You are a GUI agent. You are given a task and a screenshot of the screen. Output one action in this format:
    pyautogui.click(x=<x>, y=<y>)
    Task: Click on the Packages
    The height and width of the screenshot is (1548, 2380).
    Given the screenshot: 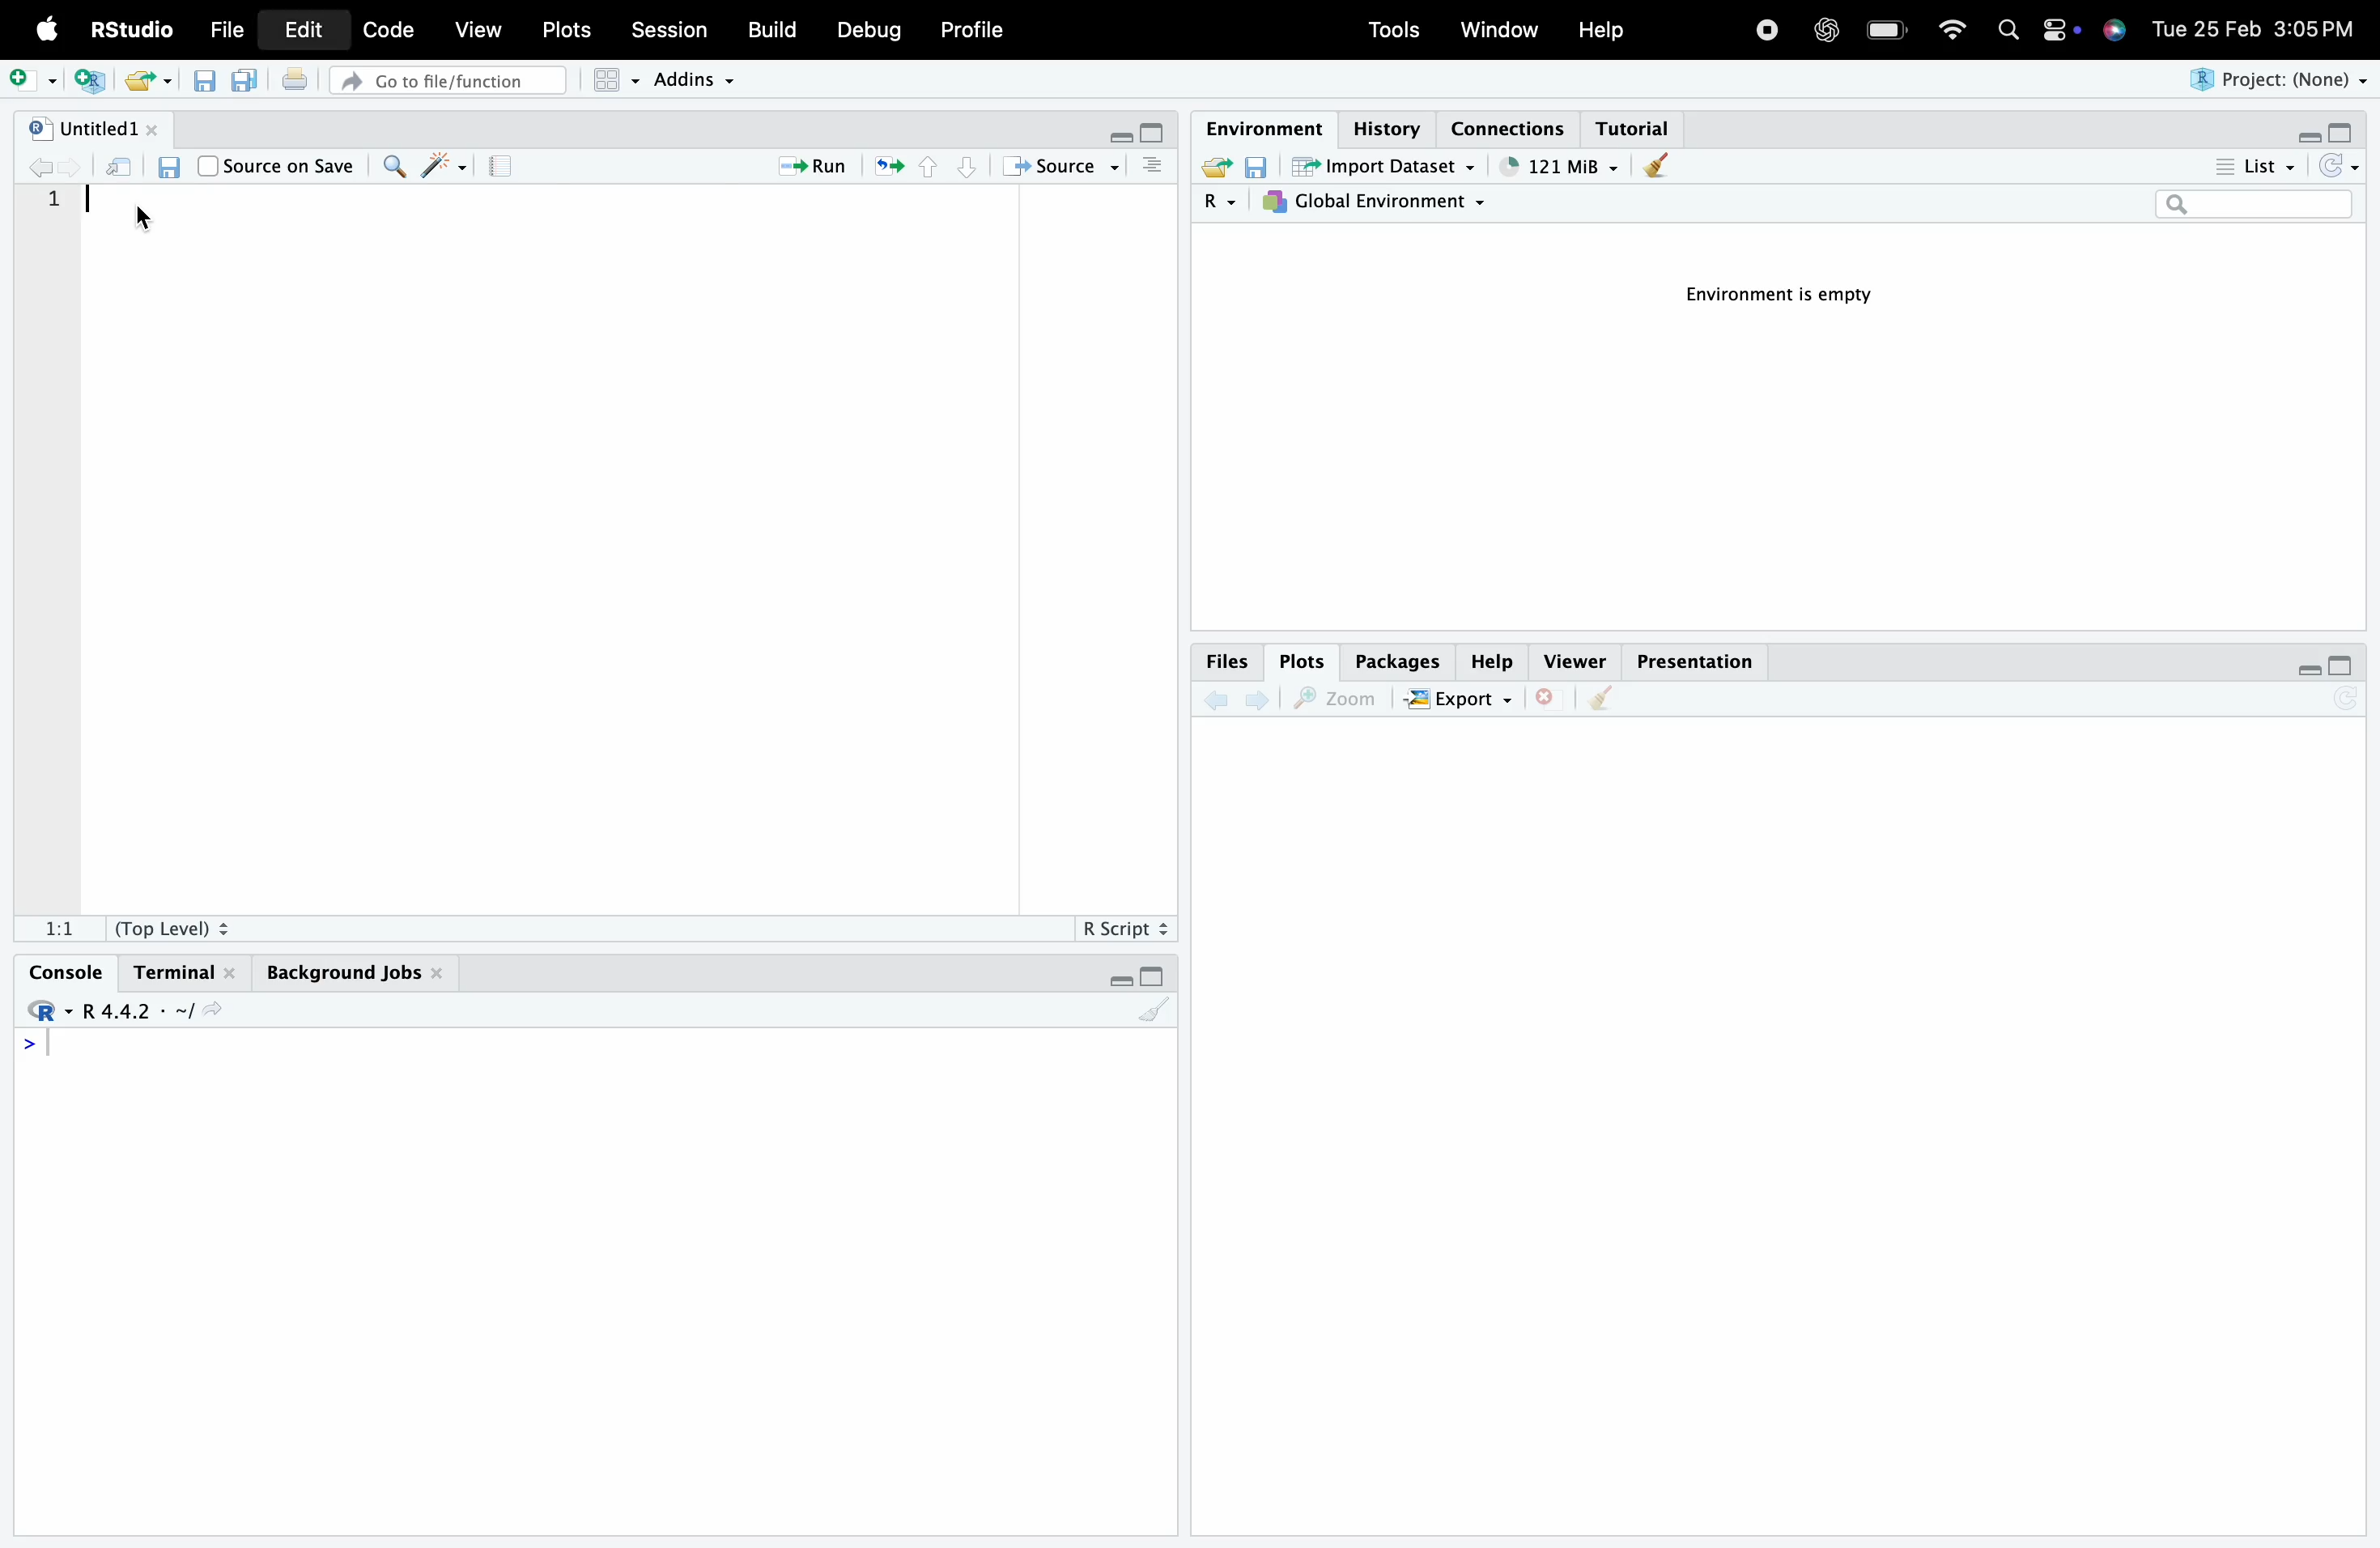 What is the action you would take?
    pyautogui.click(x=1399, y=661)
    